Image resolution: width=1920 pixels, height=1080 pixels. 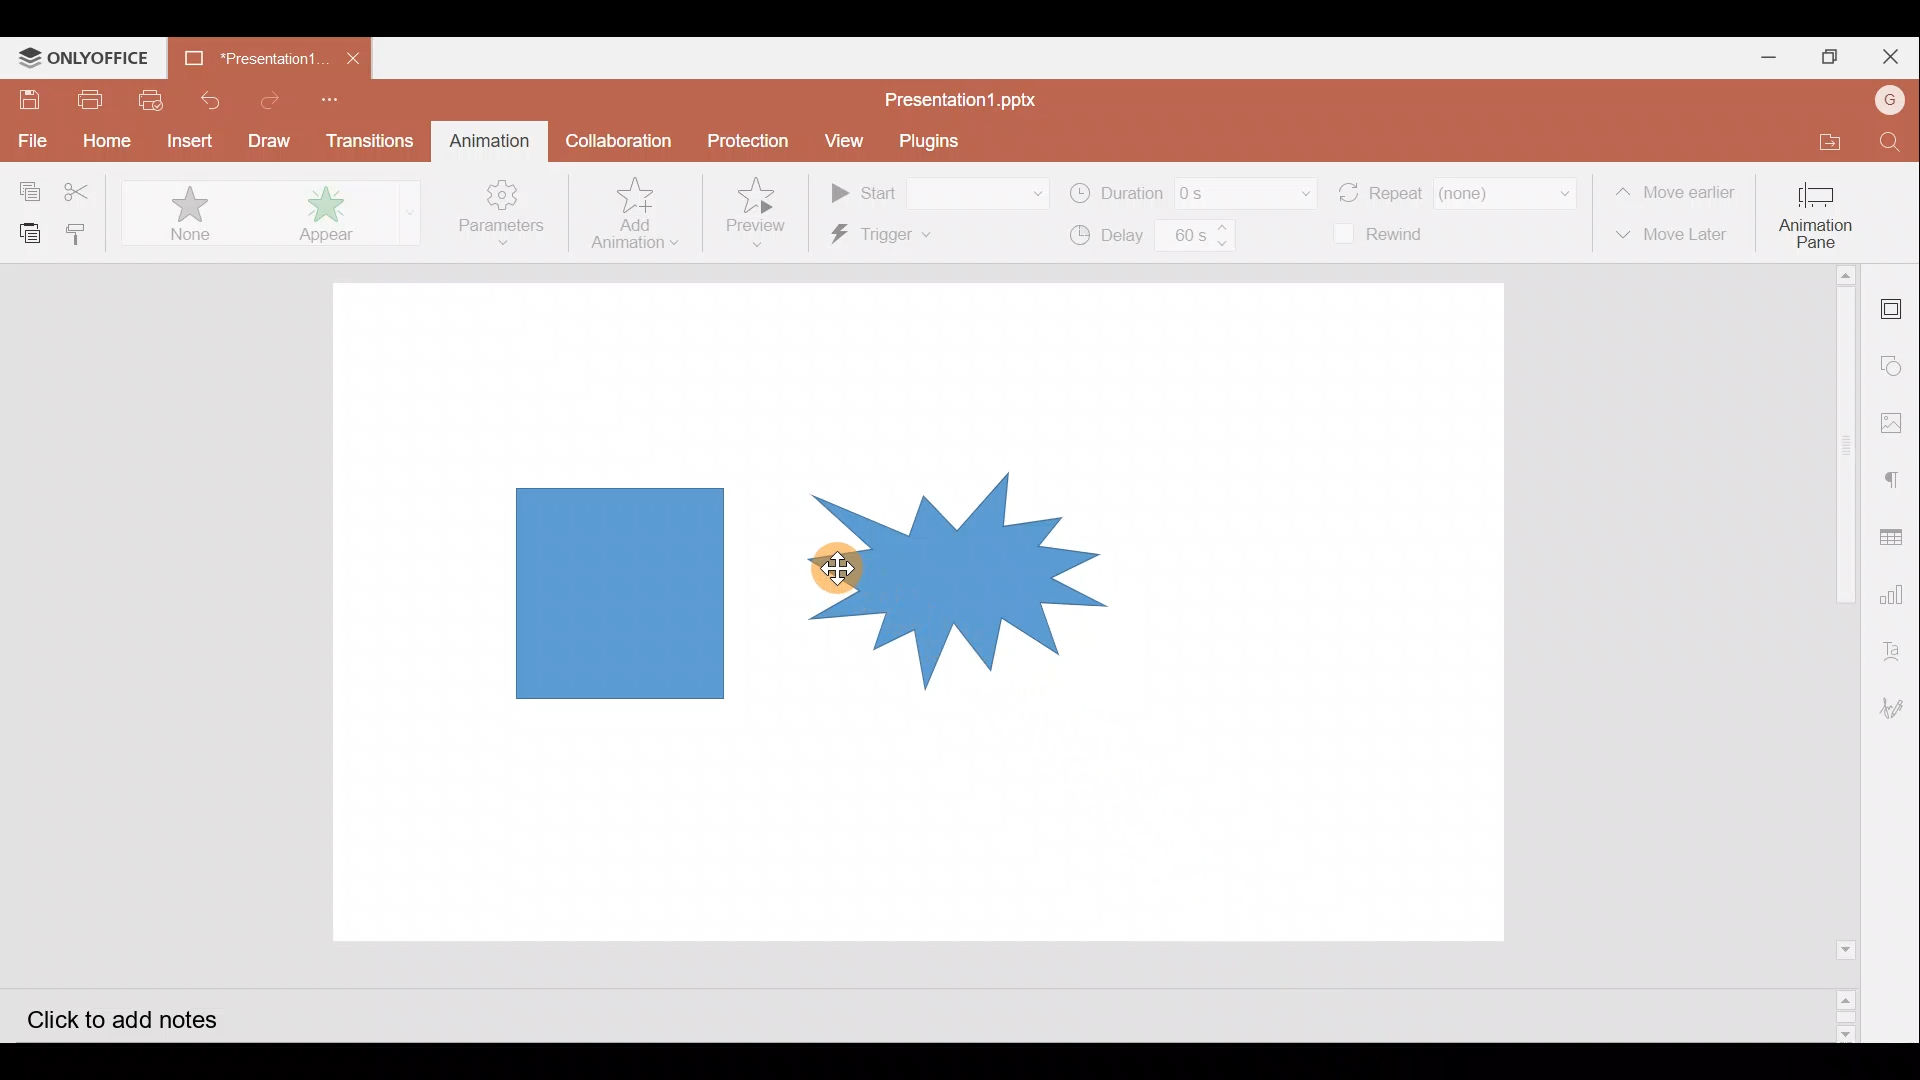 What do you see at coordinates (1890, 144) in the screenshot?
I see `Find` at bounding box center [1890, 144].